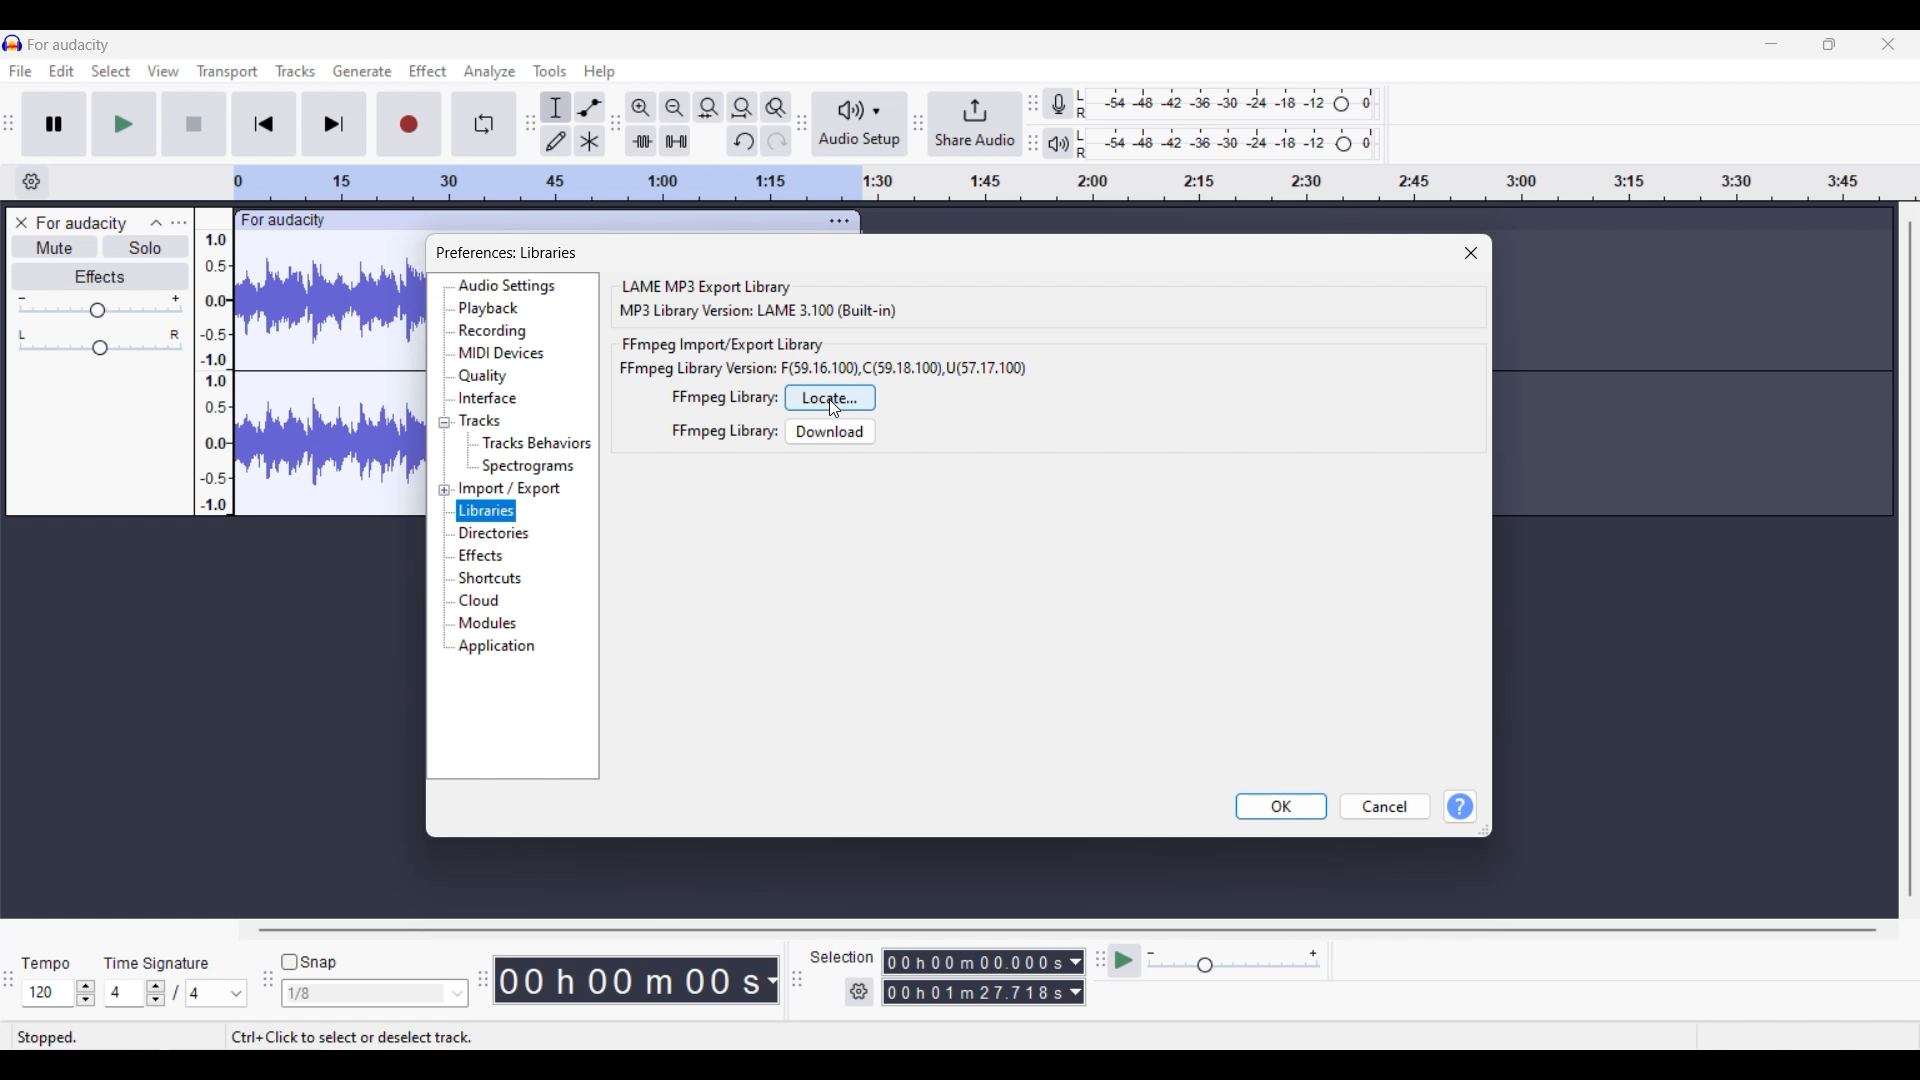 The height and width of the screenshot is (1080, 1920). I want to click on Software logo, so click(13, 43).